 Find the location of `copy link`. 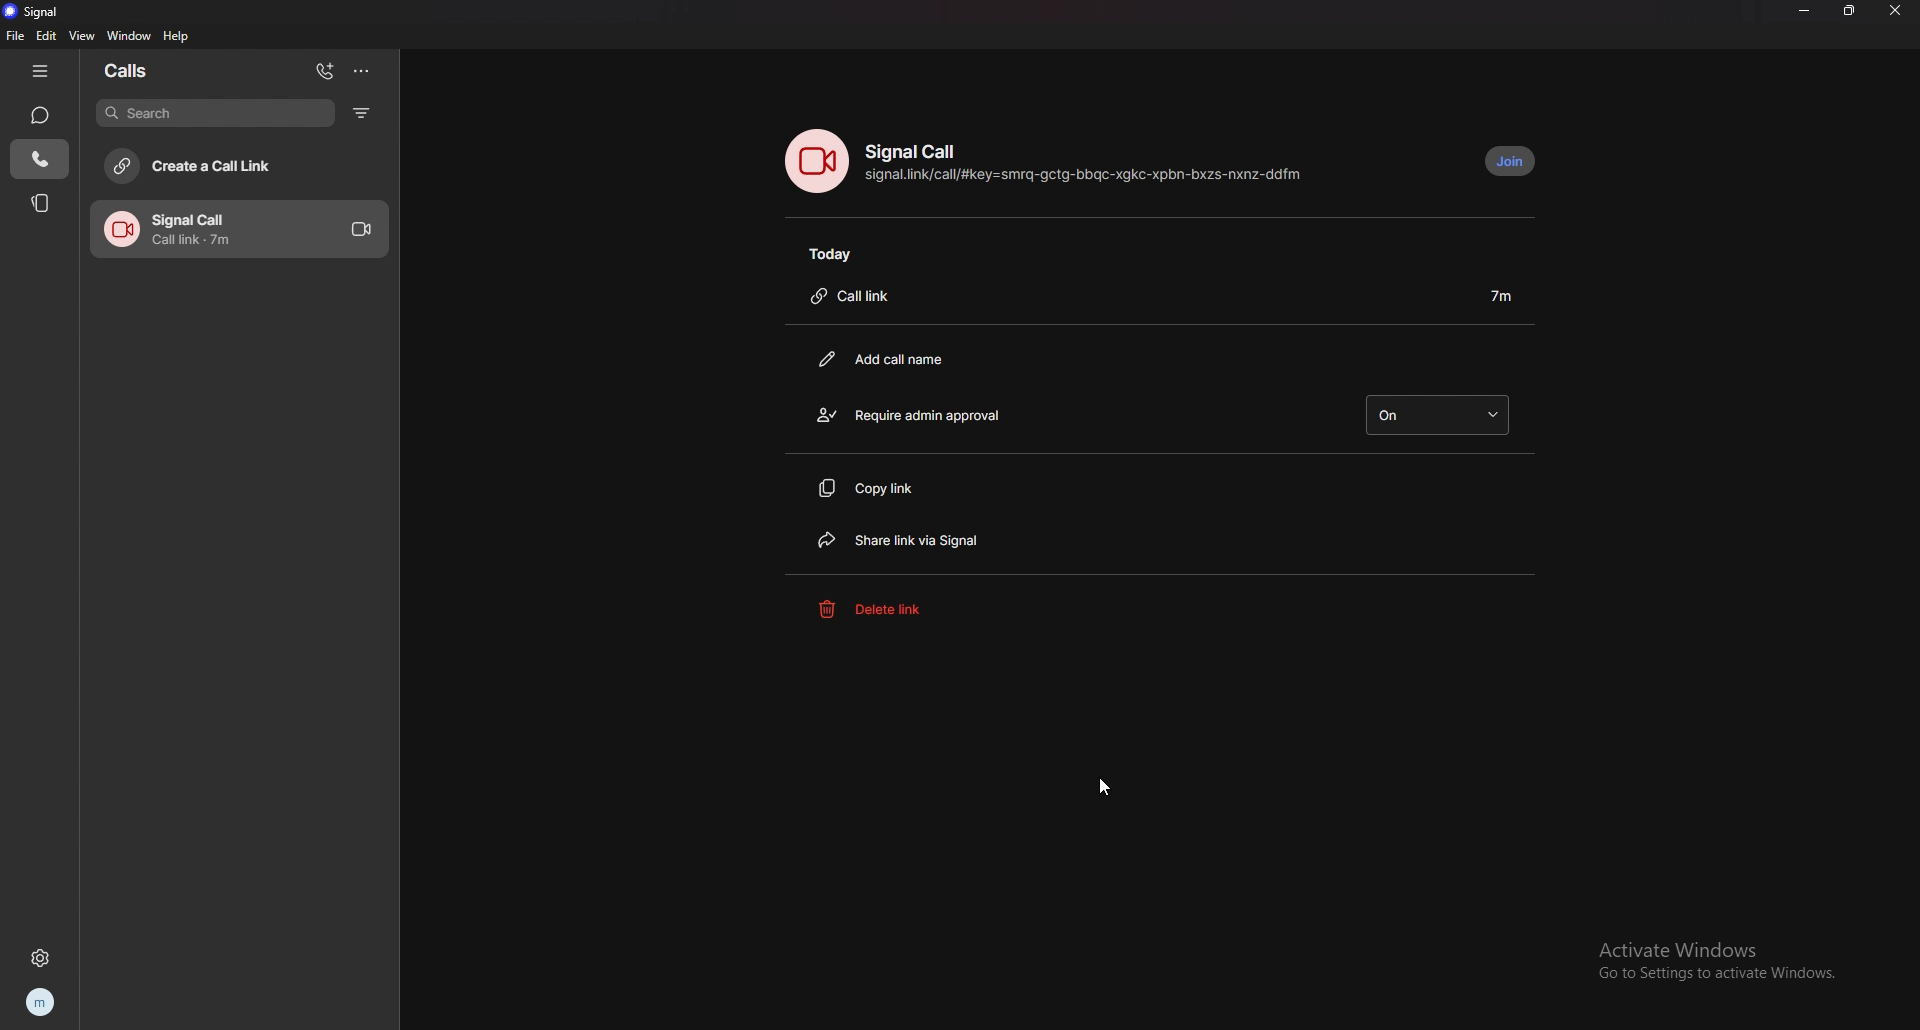

copy link is located at coordinates (917, 488).